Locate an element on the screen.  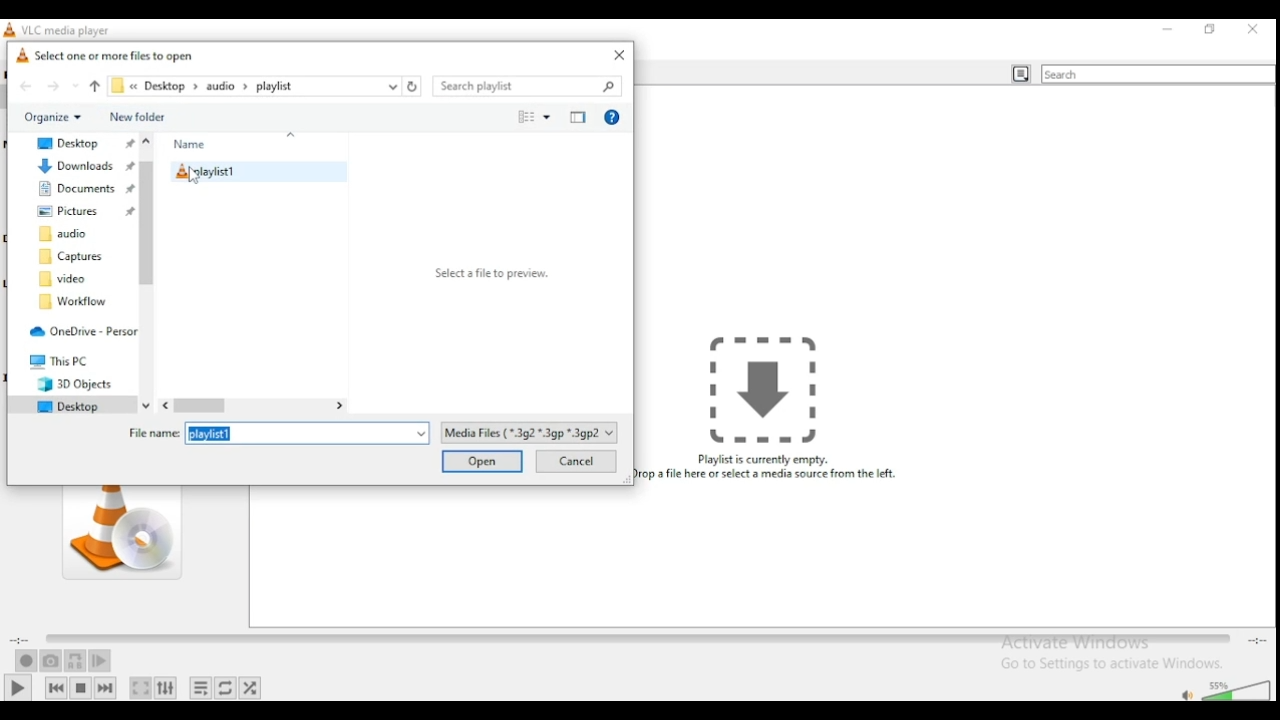
desktop is located at coordinates (74, 405).